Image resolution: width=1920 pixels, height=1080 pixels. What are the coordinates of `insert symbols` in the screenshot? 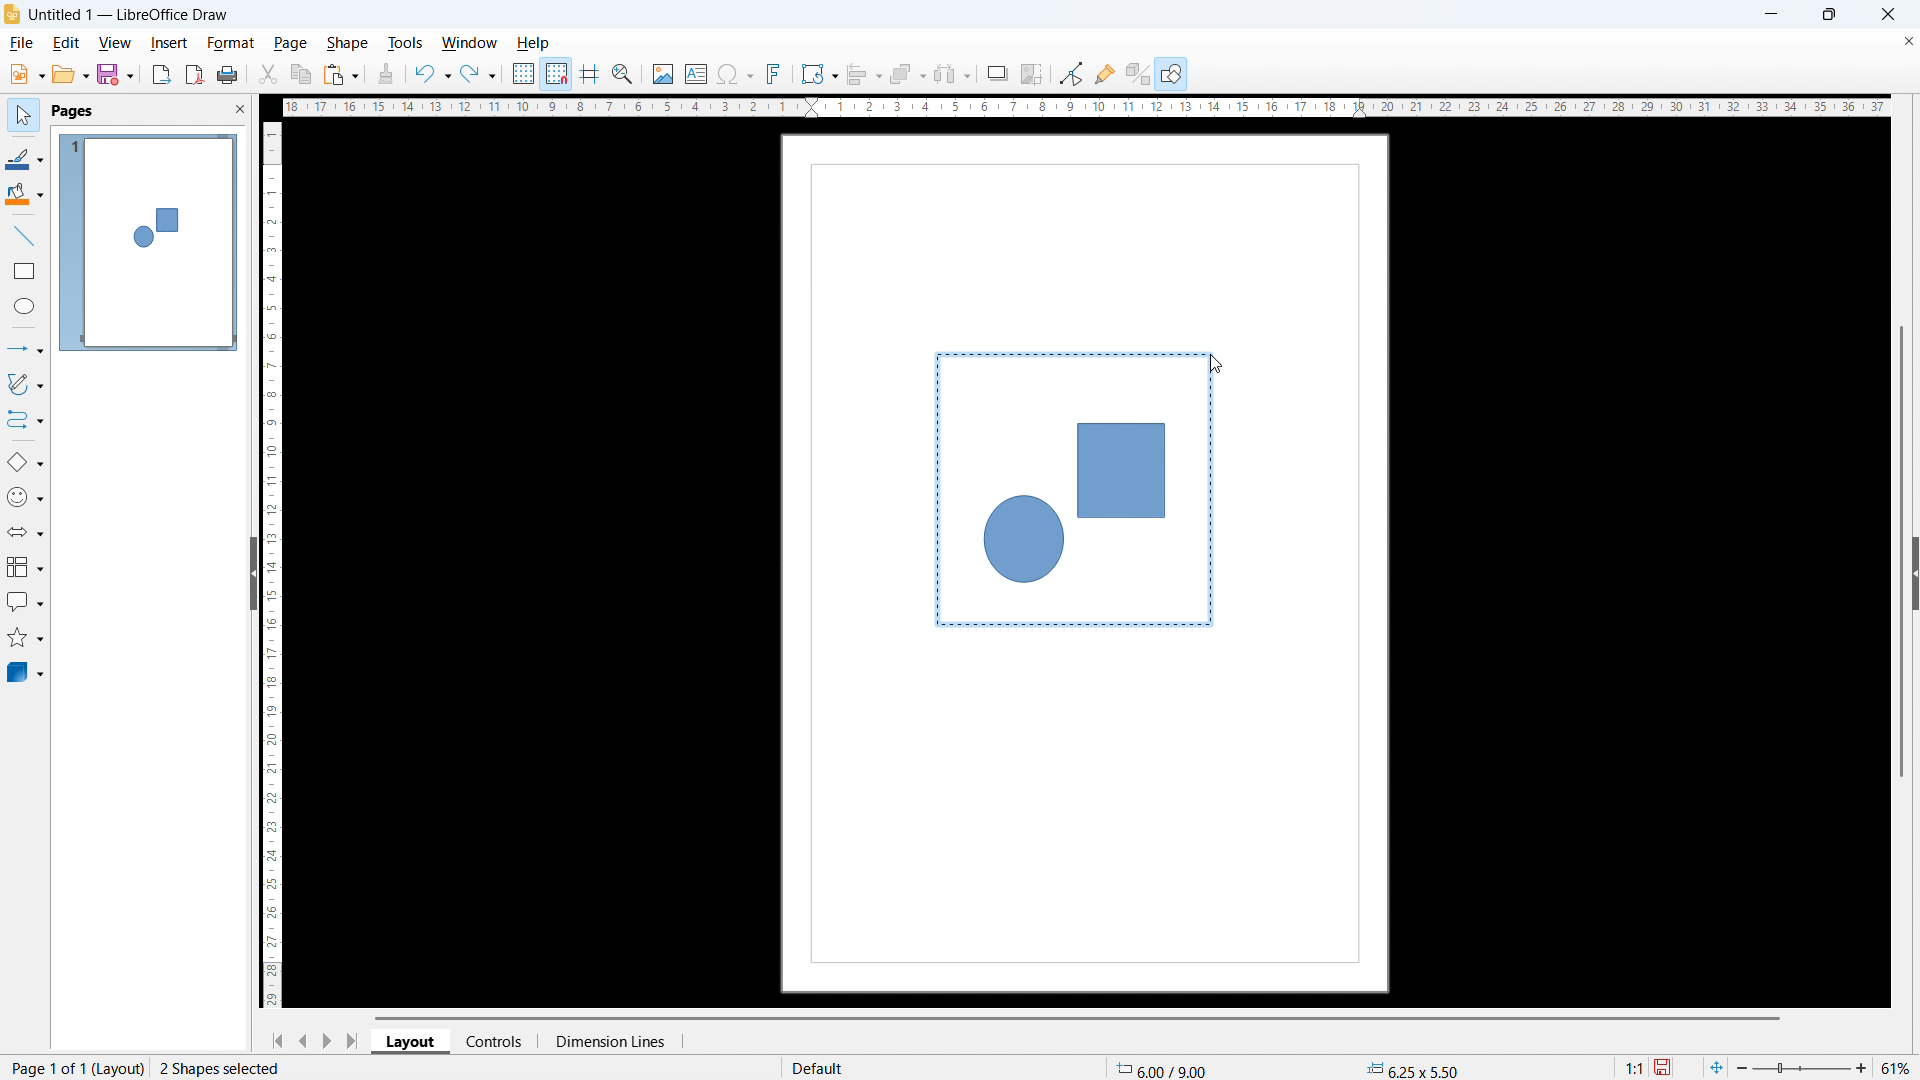 It's located at (735, 75).